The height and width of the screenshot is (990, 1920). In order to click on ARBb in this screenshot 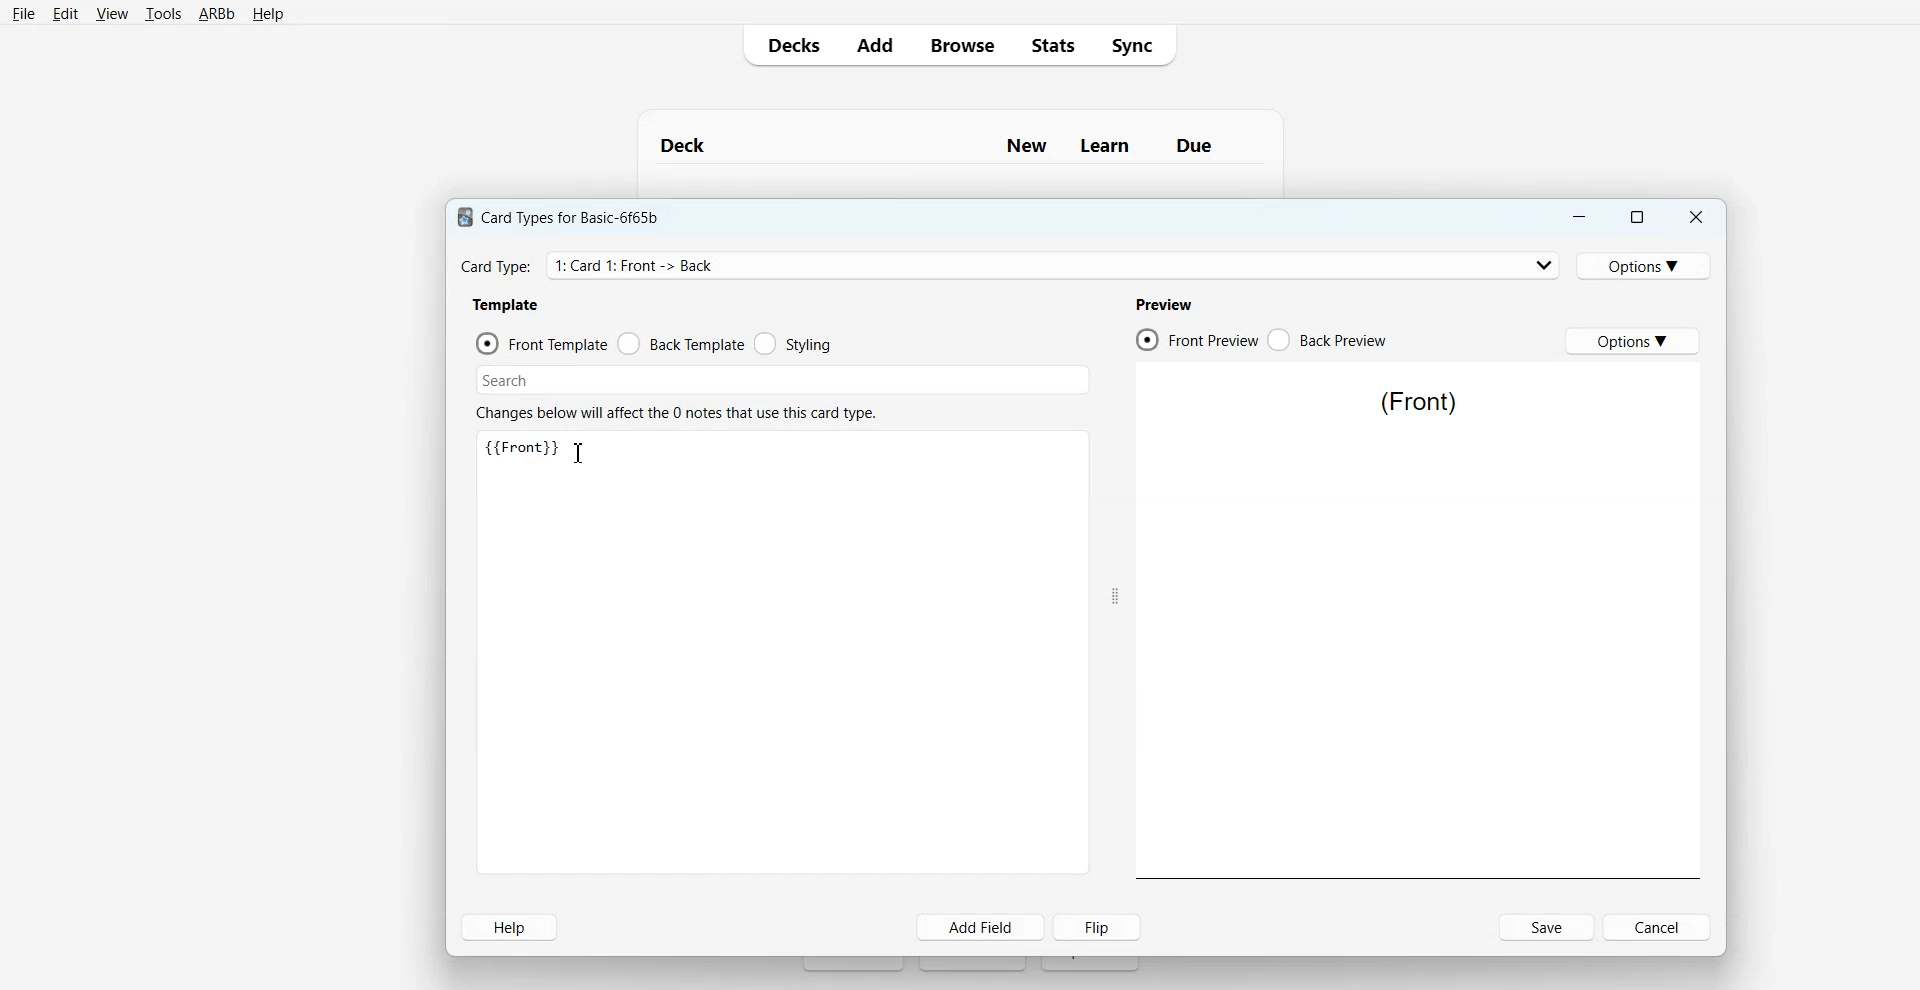, I will do `click(217, 14)`.